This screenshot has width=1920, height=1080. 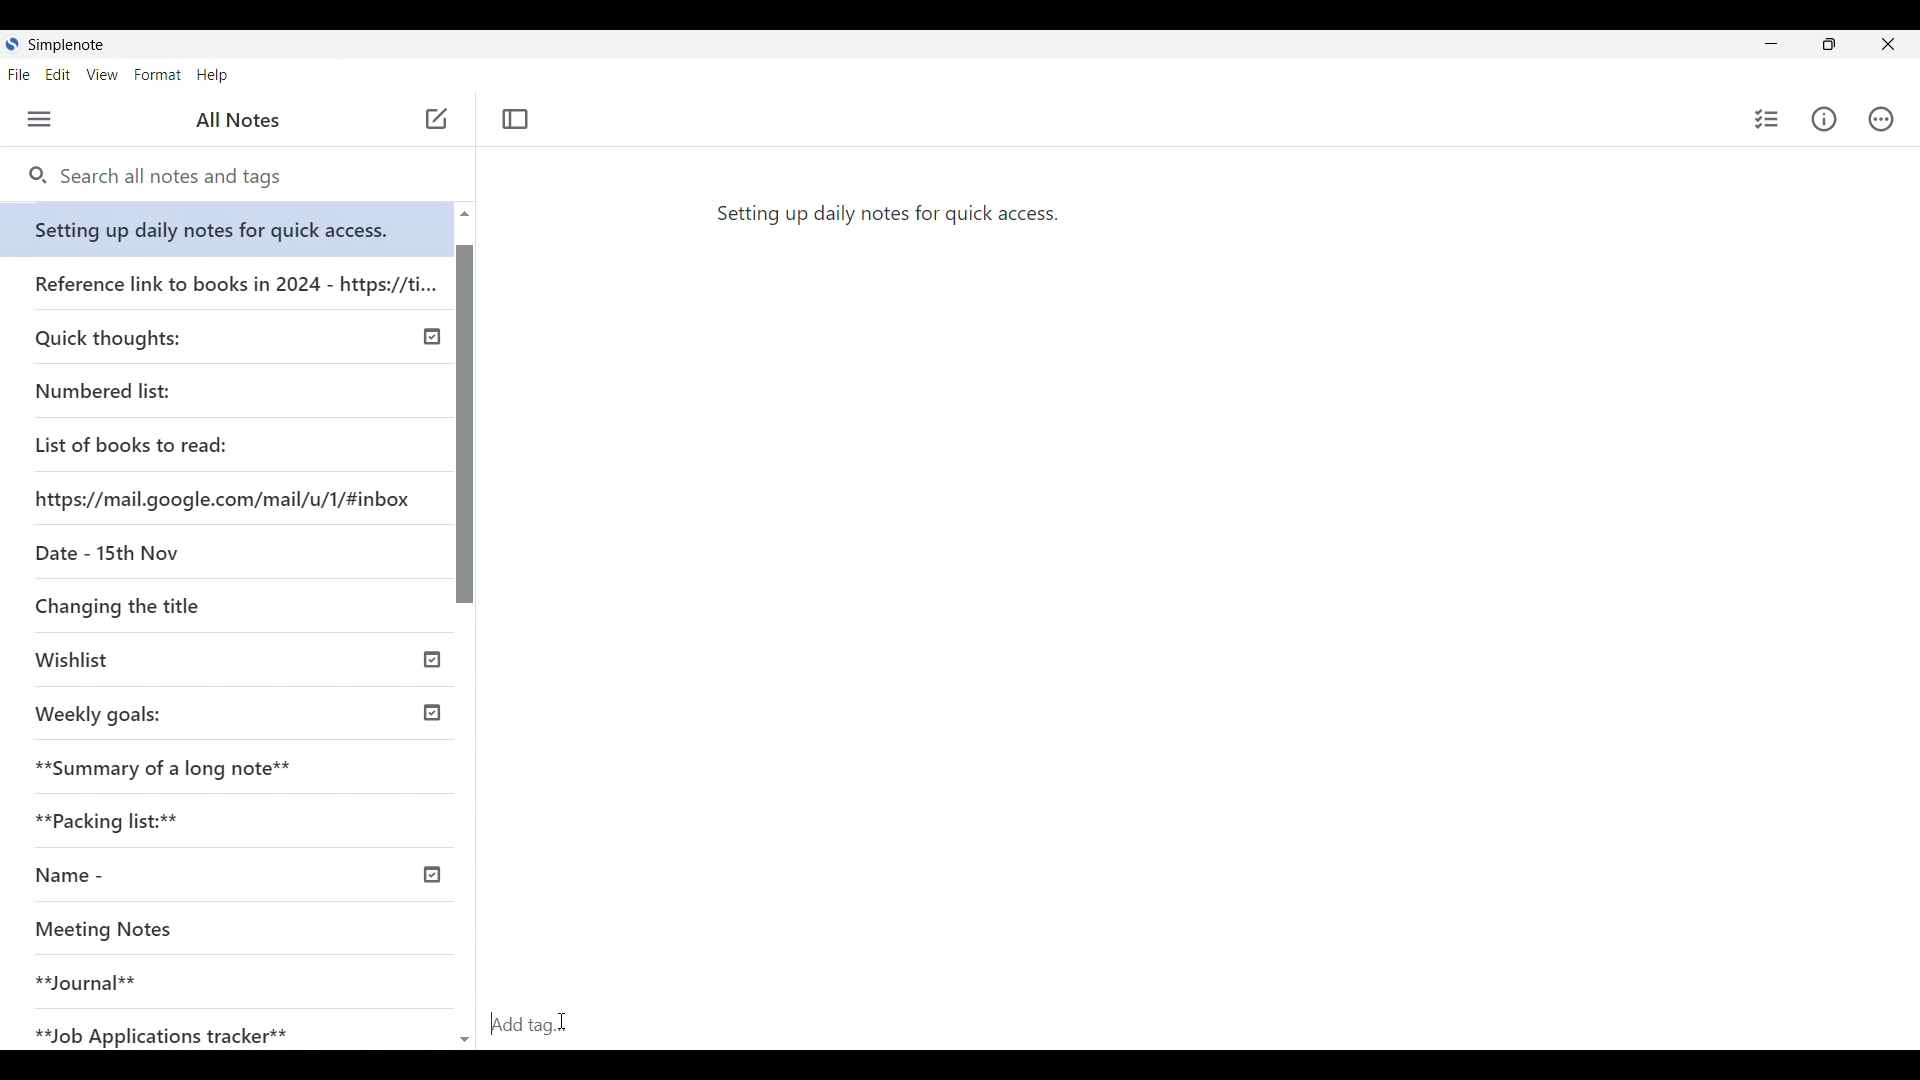 What do you see at coordinates (212, 75) in the screenshot?
I see `Help menu` at bounding box center [212, 75].